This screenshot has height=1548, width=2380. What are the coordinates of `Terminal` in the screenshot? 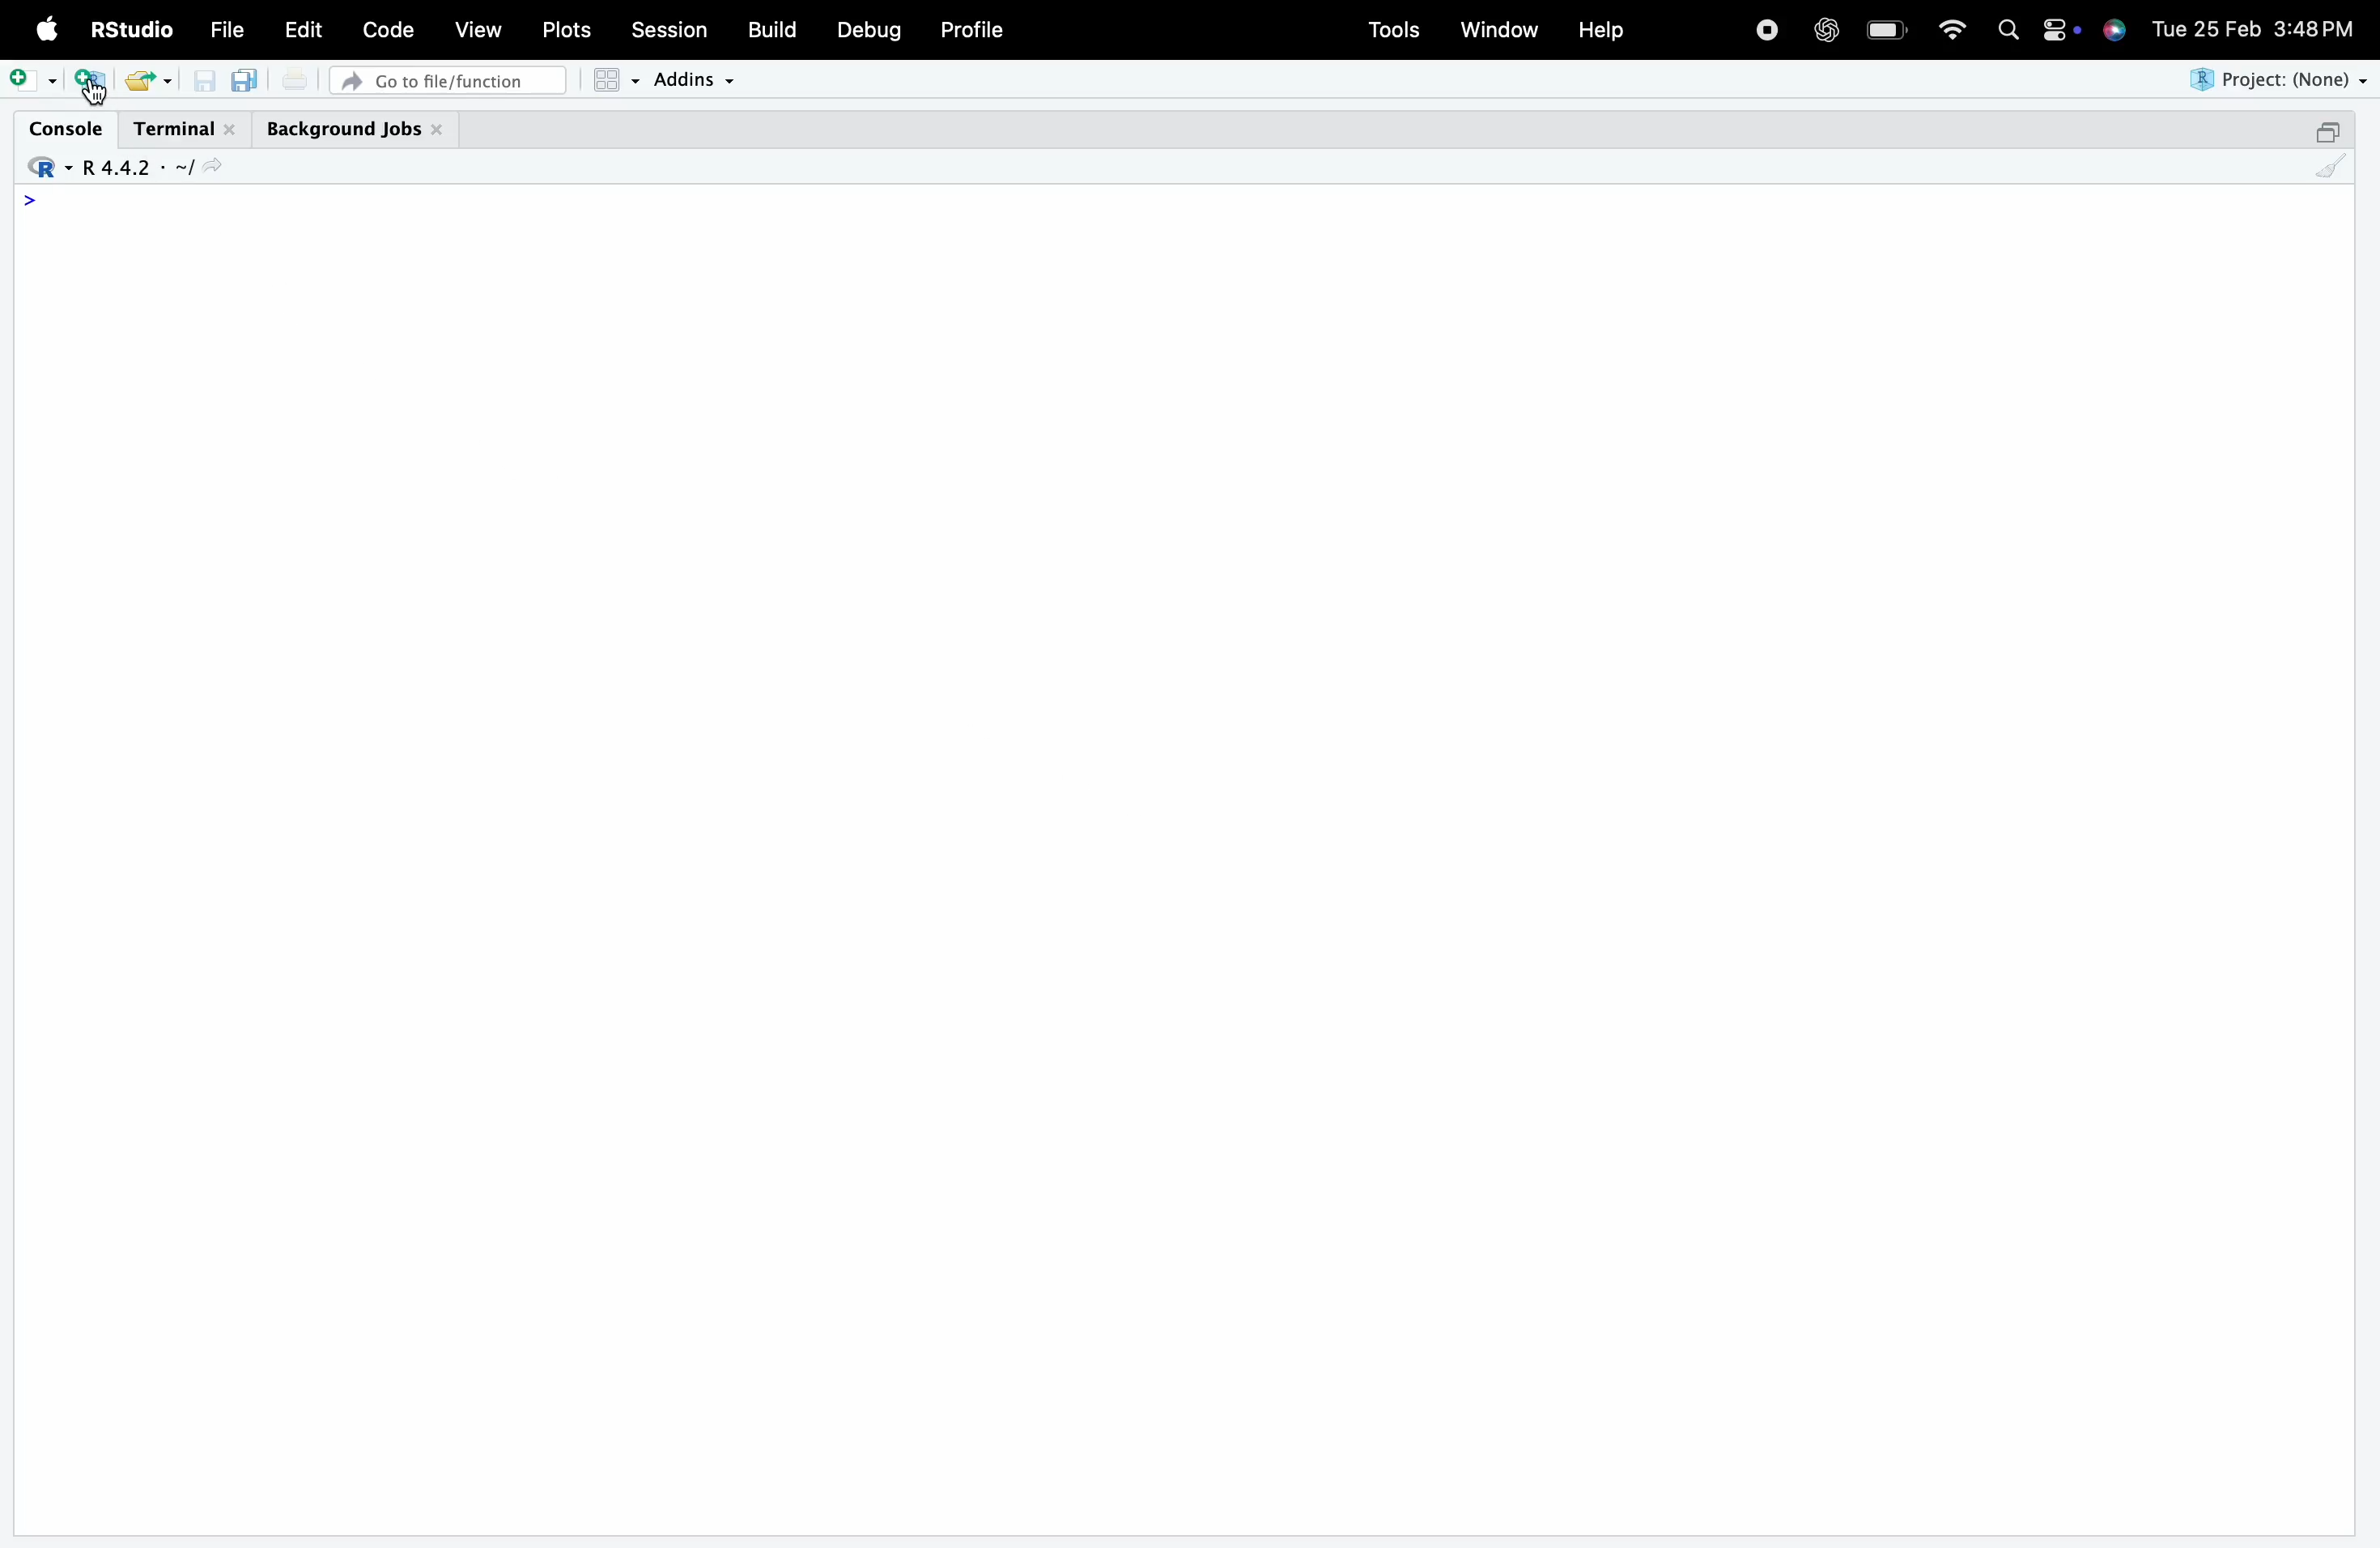 It's located at (186, 130).